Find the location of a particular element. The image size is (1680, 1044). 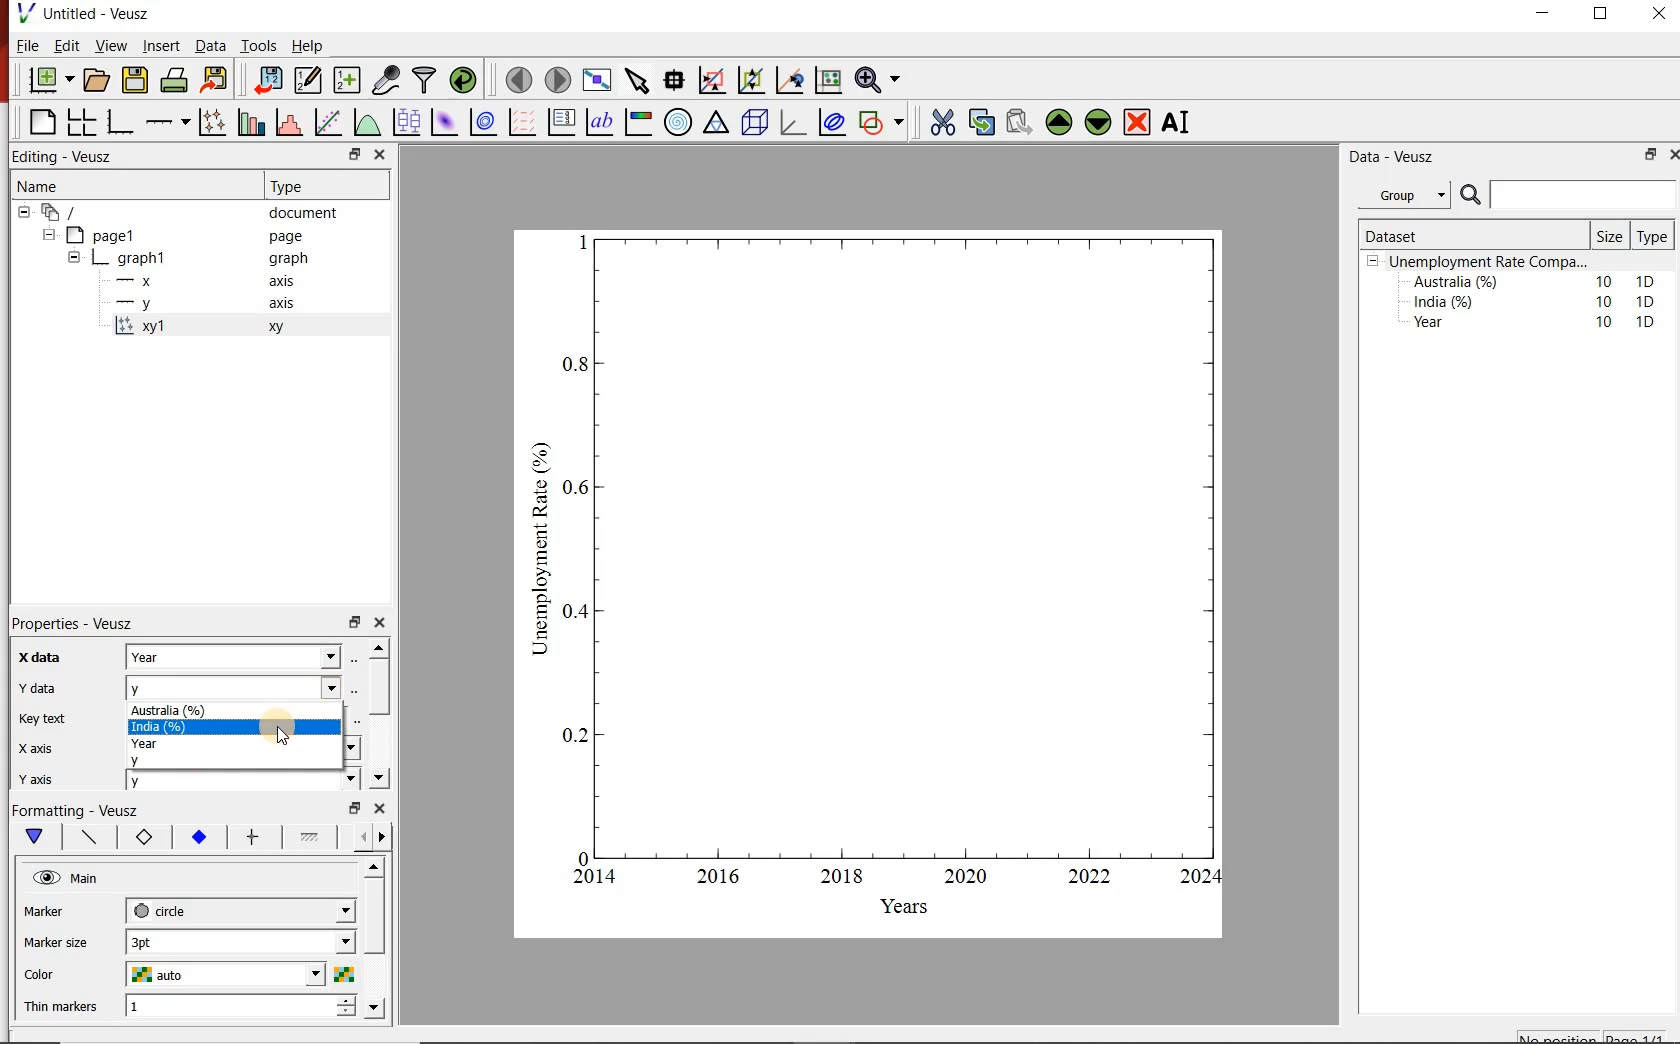

auto is located at coordinates (228, 975).